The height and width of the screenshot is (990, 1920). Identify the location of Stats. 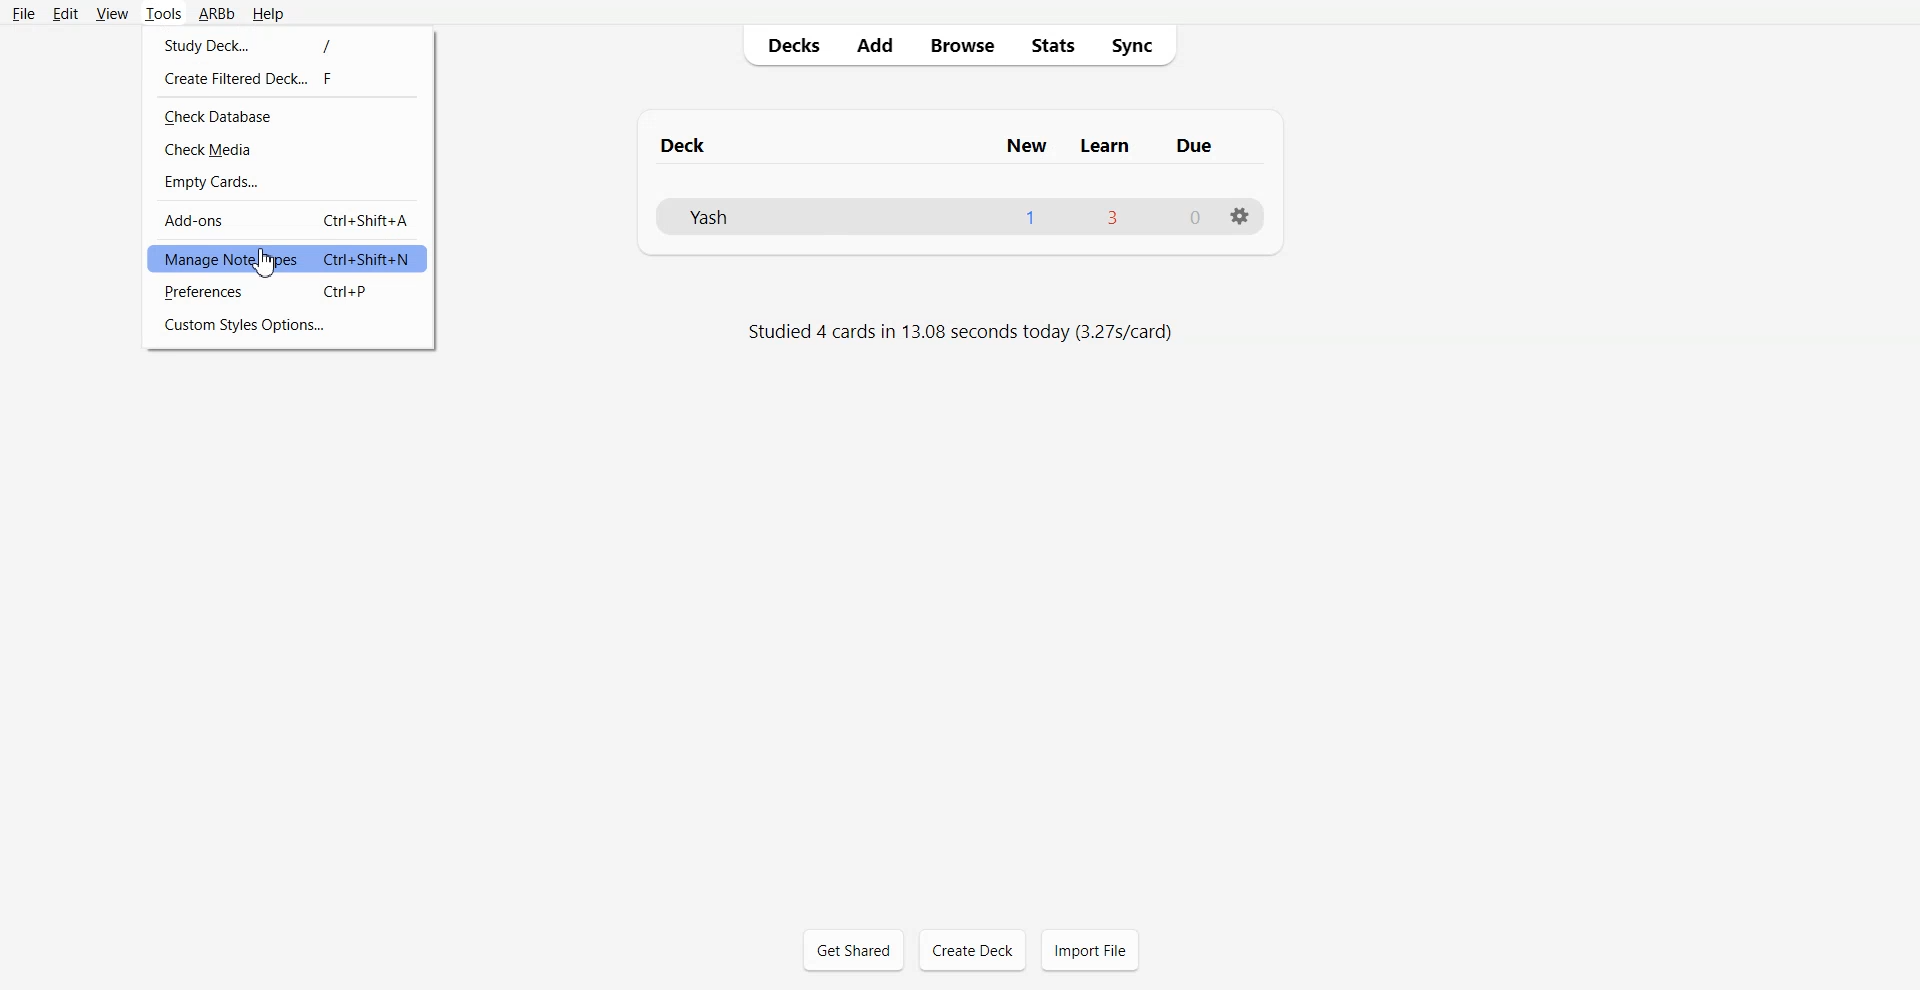
(1055, 44).